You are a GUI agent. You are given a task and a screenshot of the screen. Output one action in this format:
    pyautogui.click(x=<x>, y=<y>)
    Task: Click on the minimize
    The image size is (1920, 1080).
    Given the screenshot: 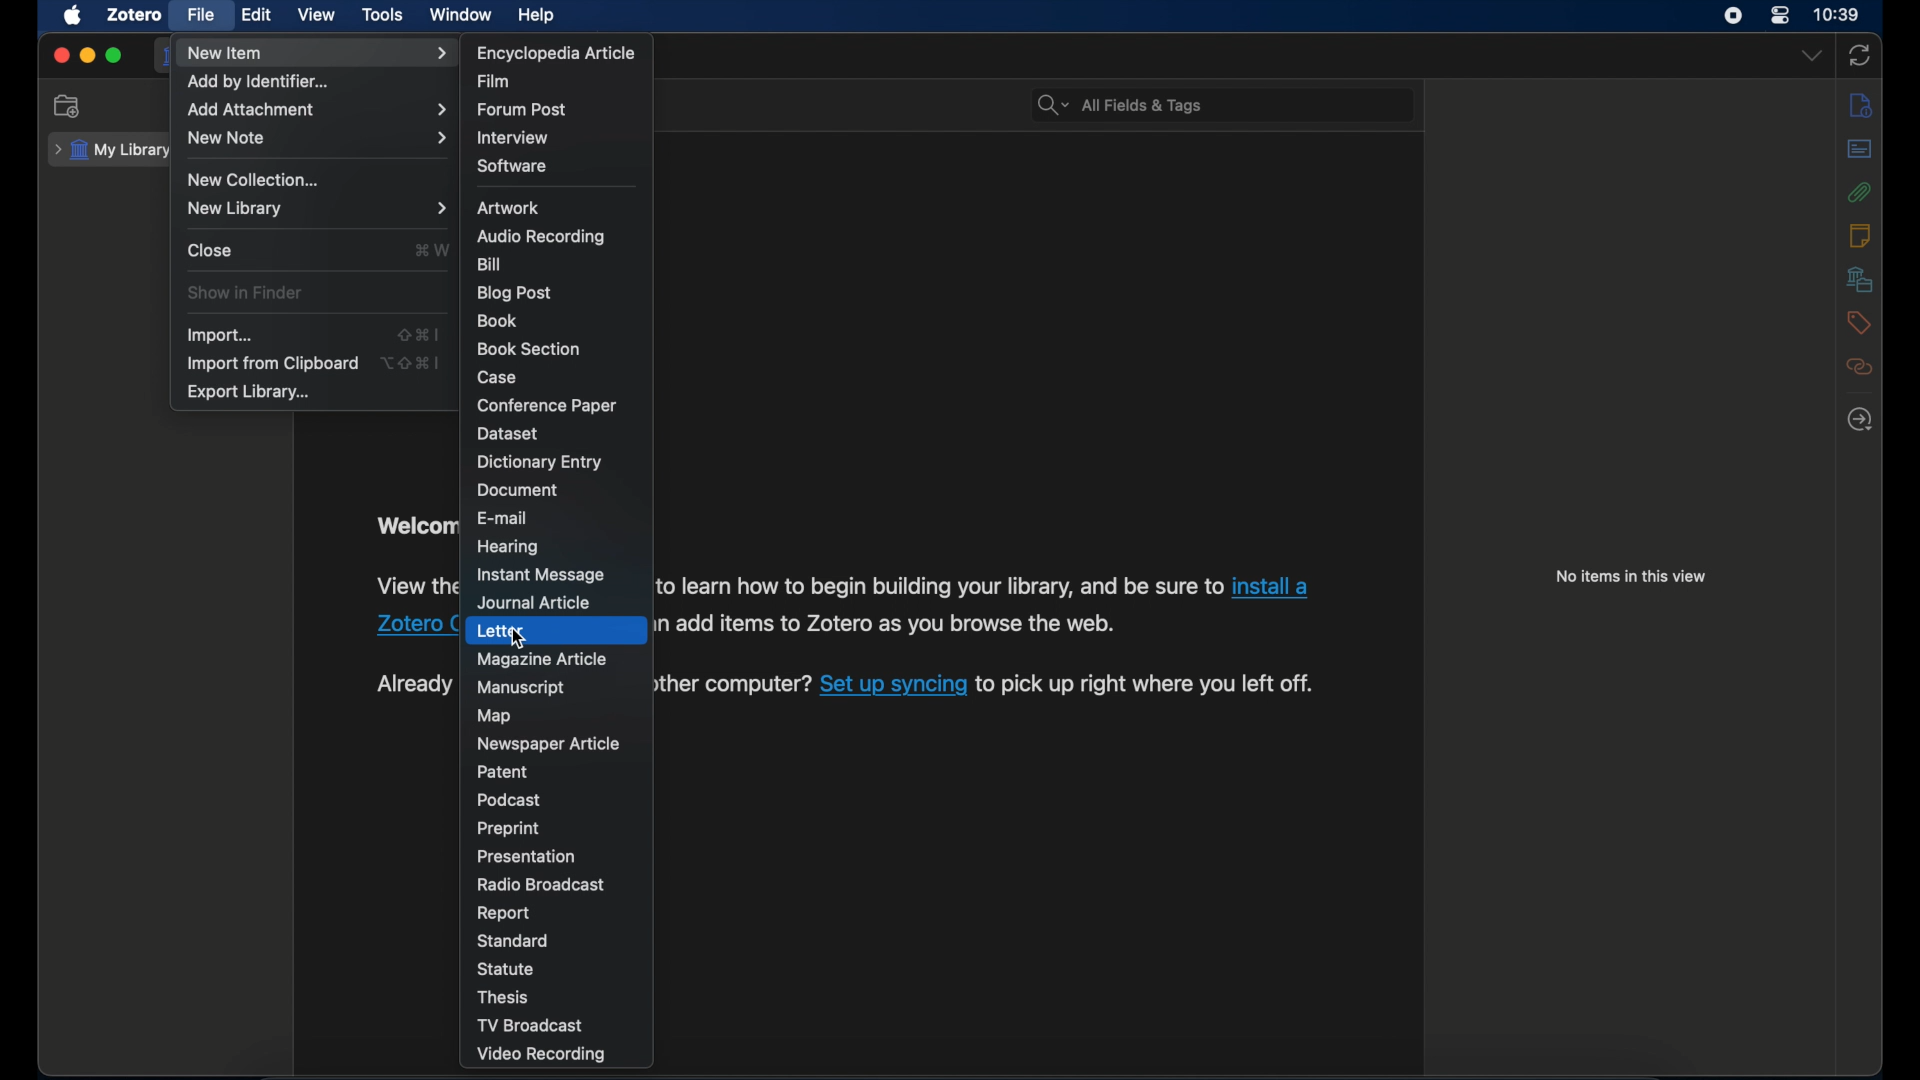 What is the action you would take?
    pyautogui.click(x=89, y=57)
    